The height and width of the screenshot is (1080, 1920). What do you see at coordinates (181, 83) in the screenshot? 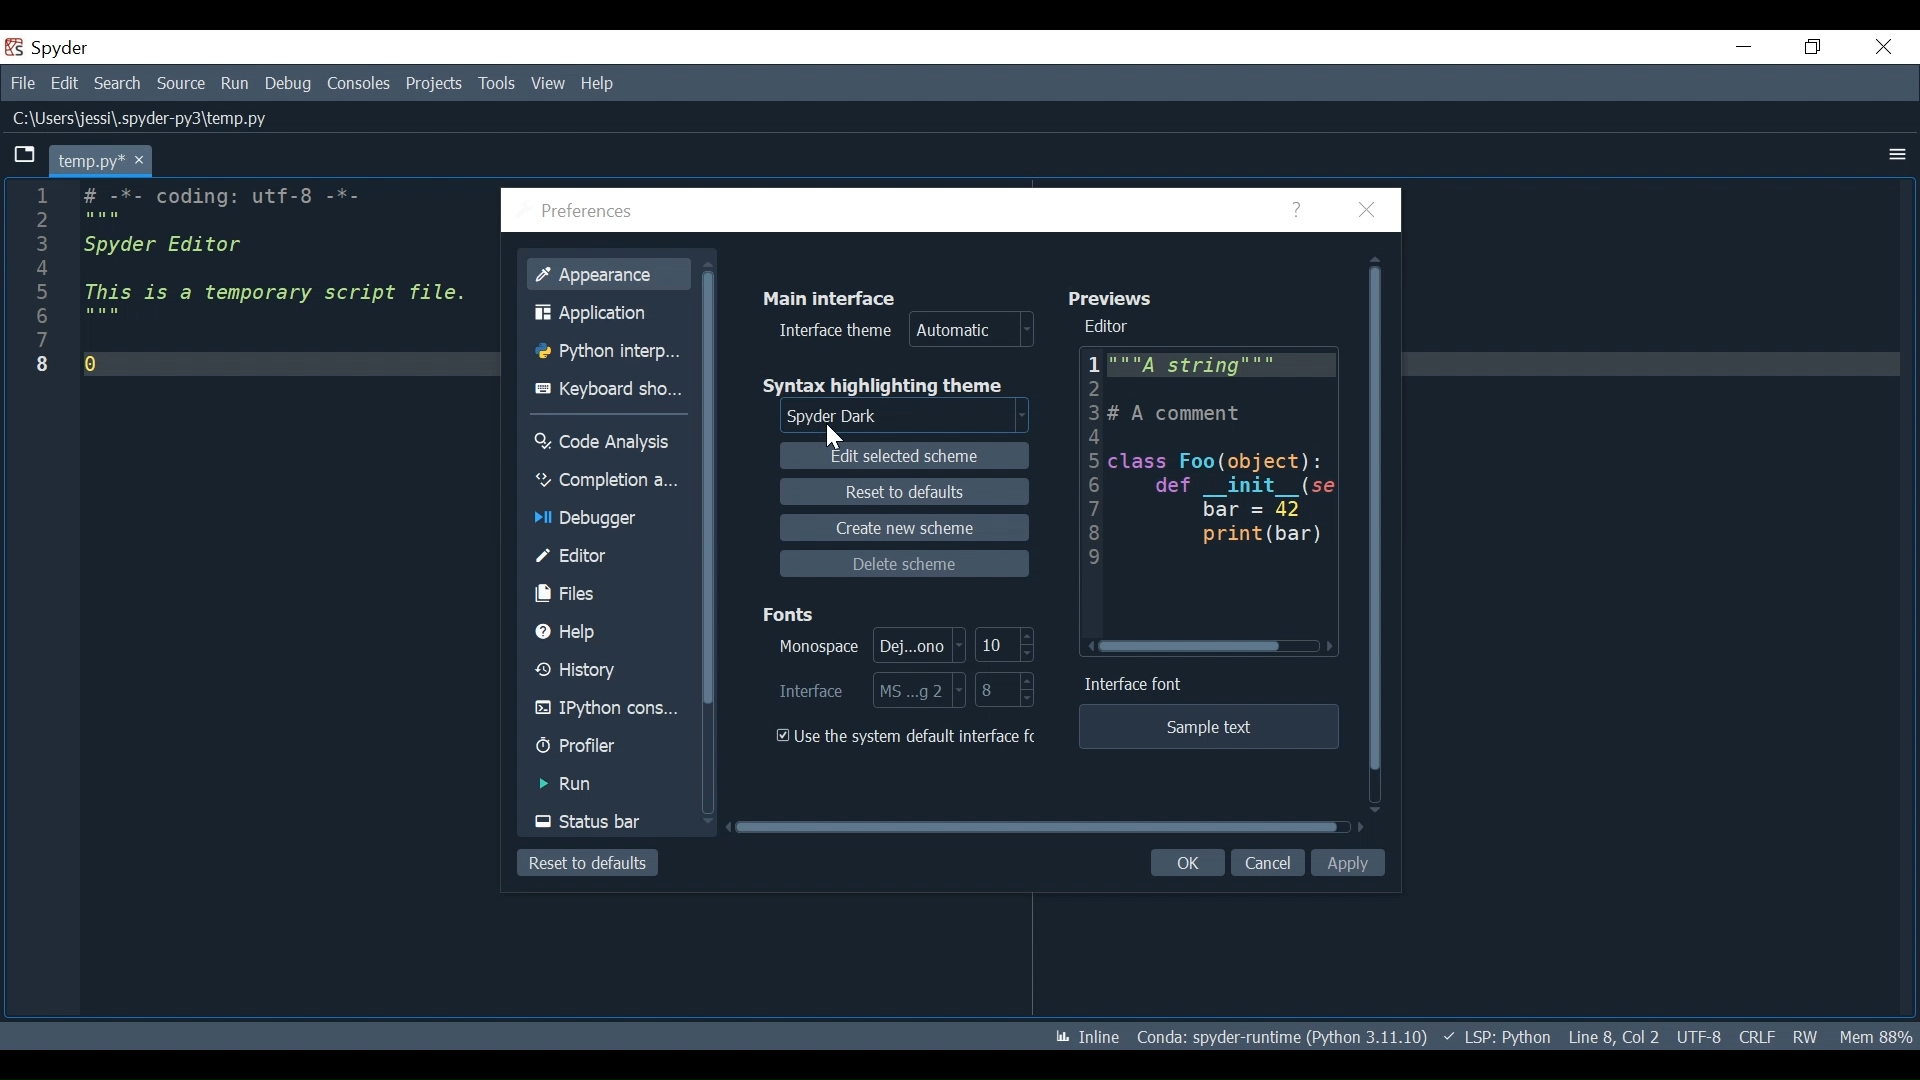
I see `Source` at bounding box center [181, 83].